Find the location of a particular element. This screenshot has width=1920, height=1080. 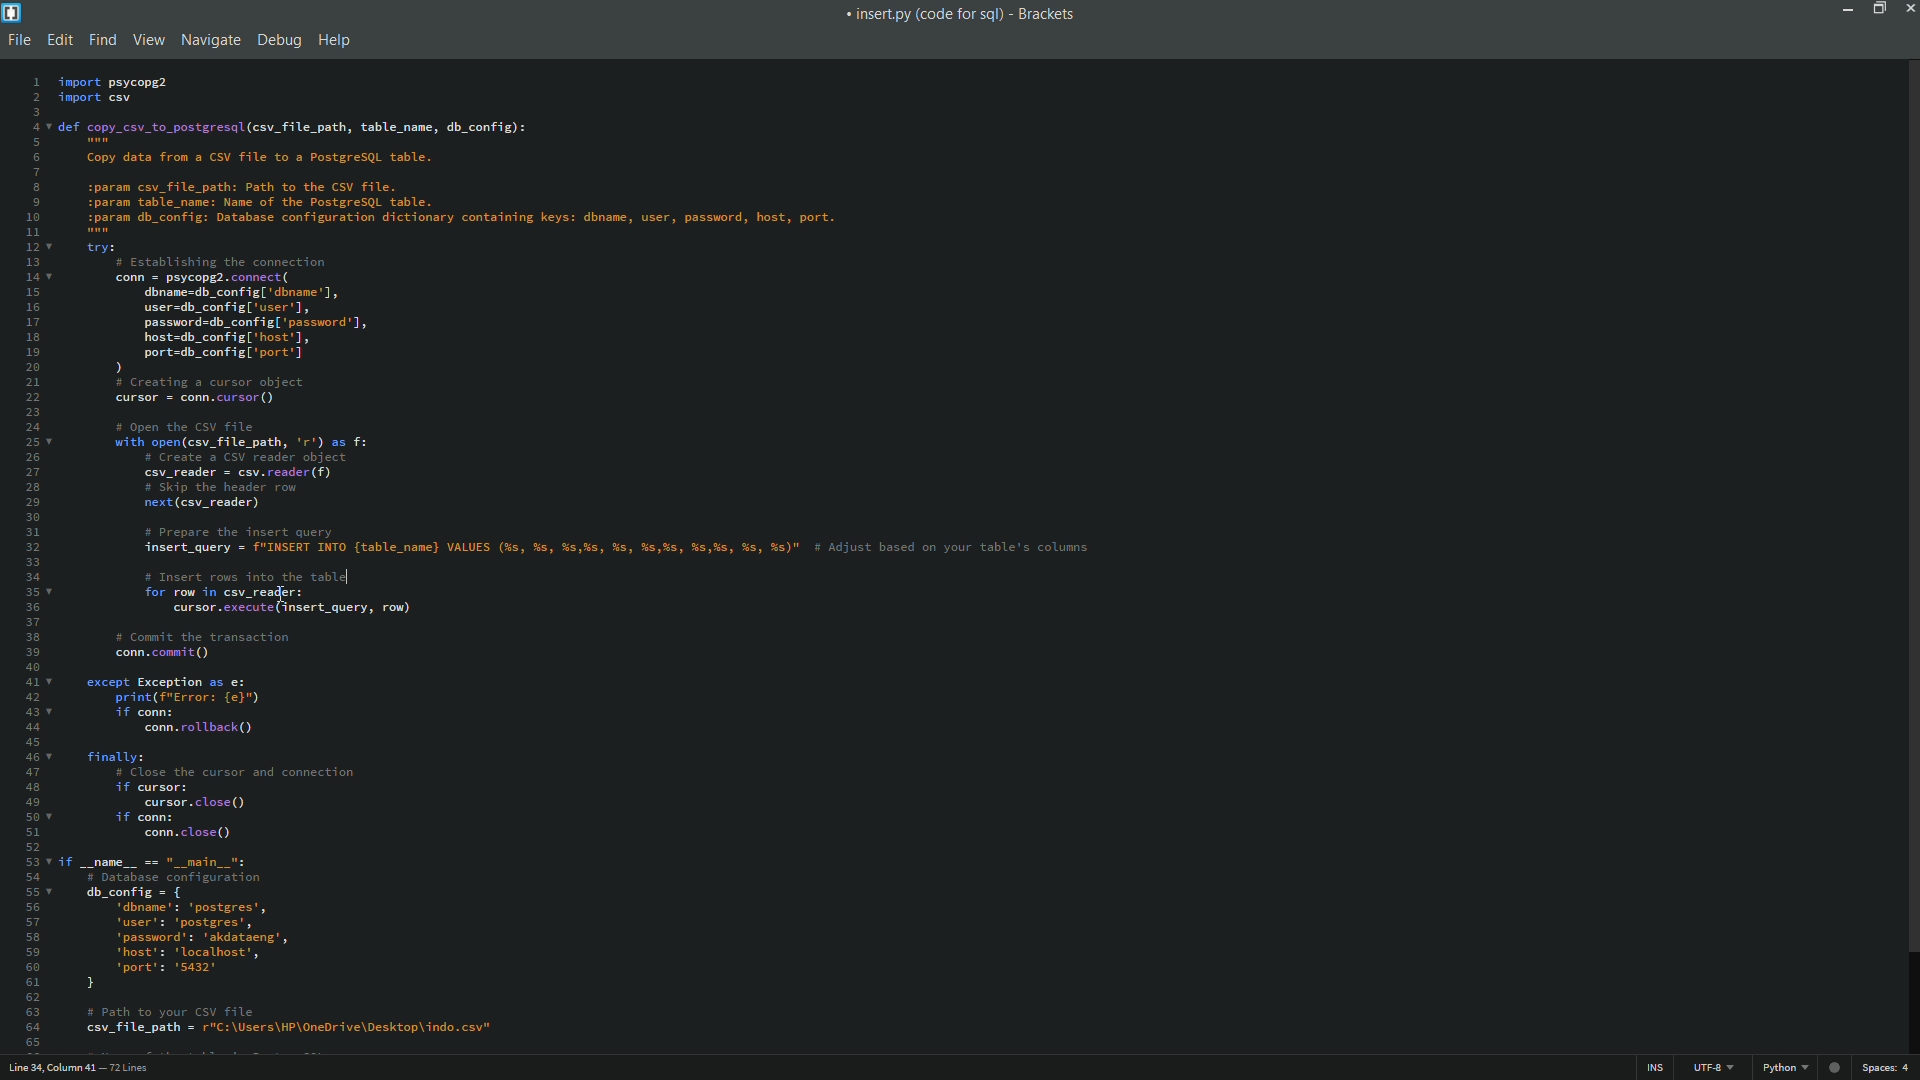

file encoding is located at coordinates (1713, 1068).